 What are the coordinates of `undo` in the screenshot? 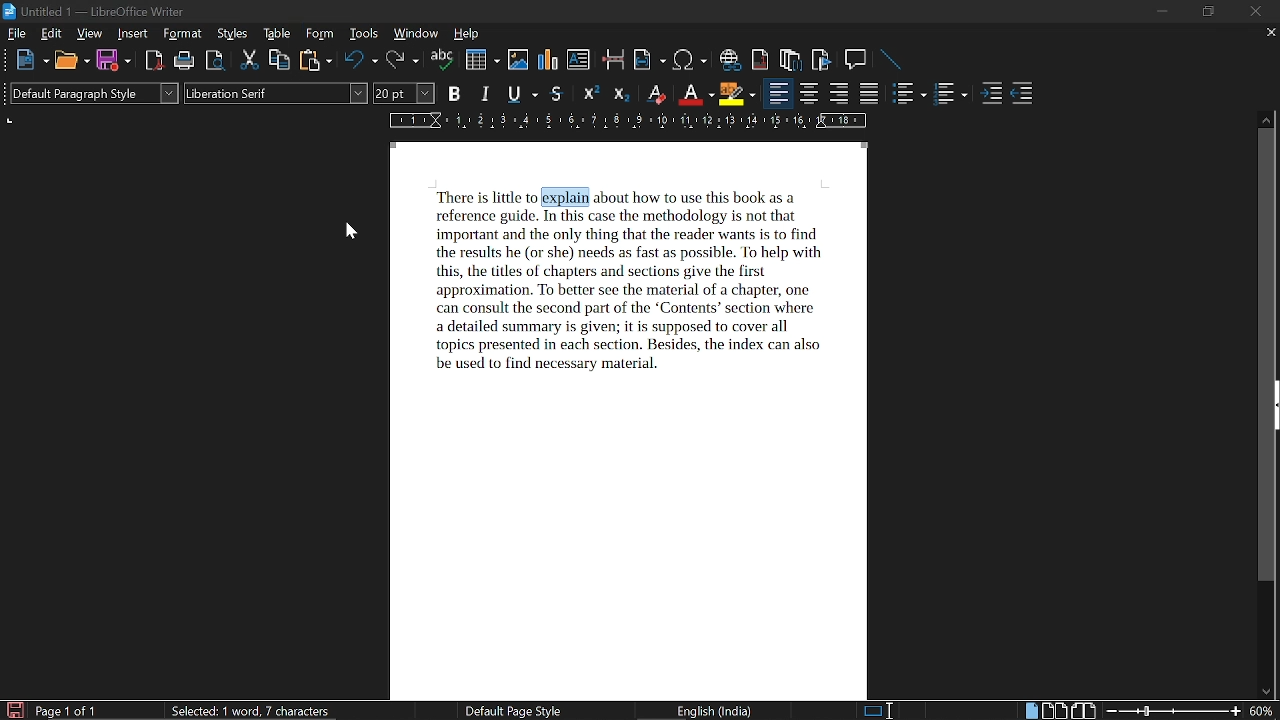 It's located at (362, 62).